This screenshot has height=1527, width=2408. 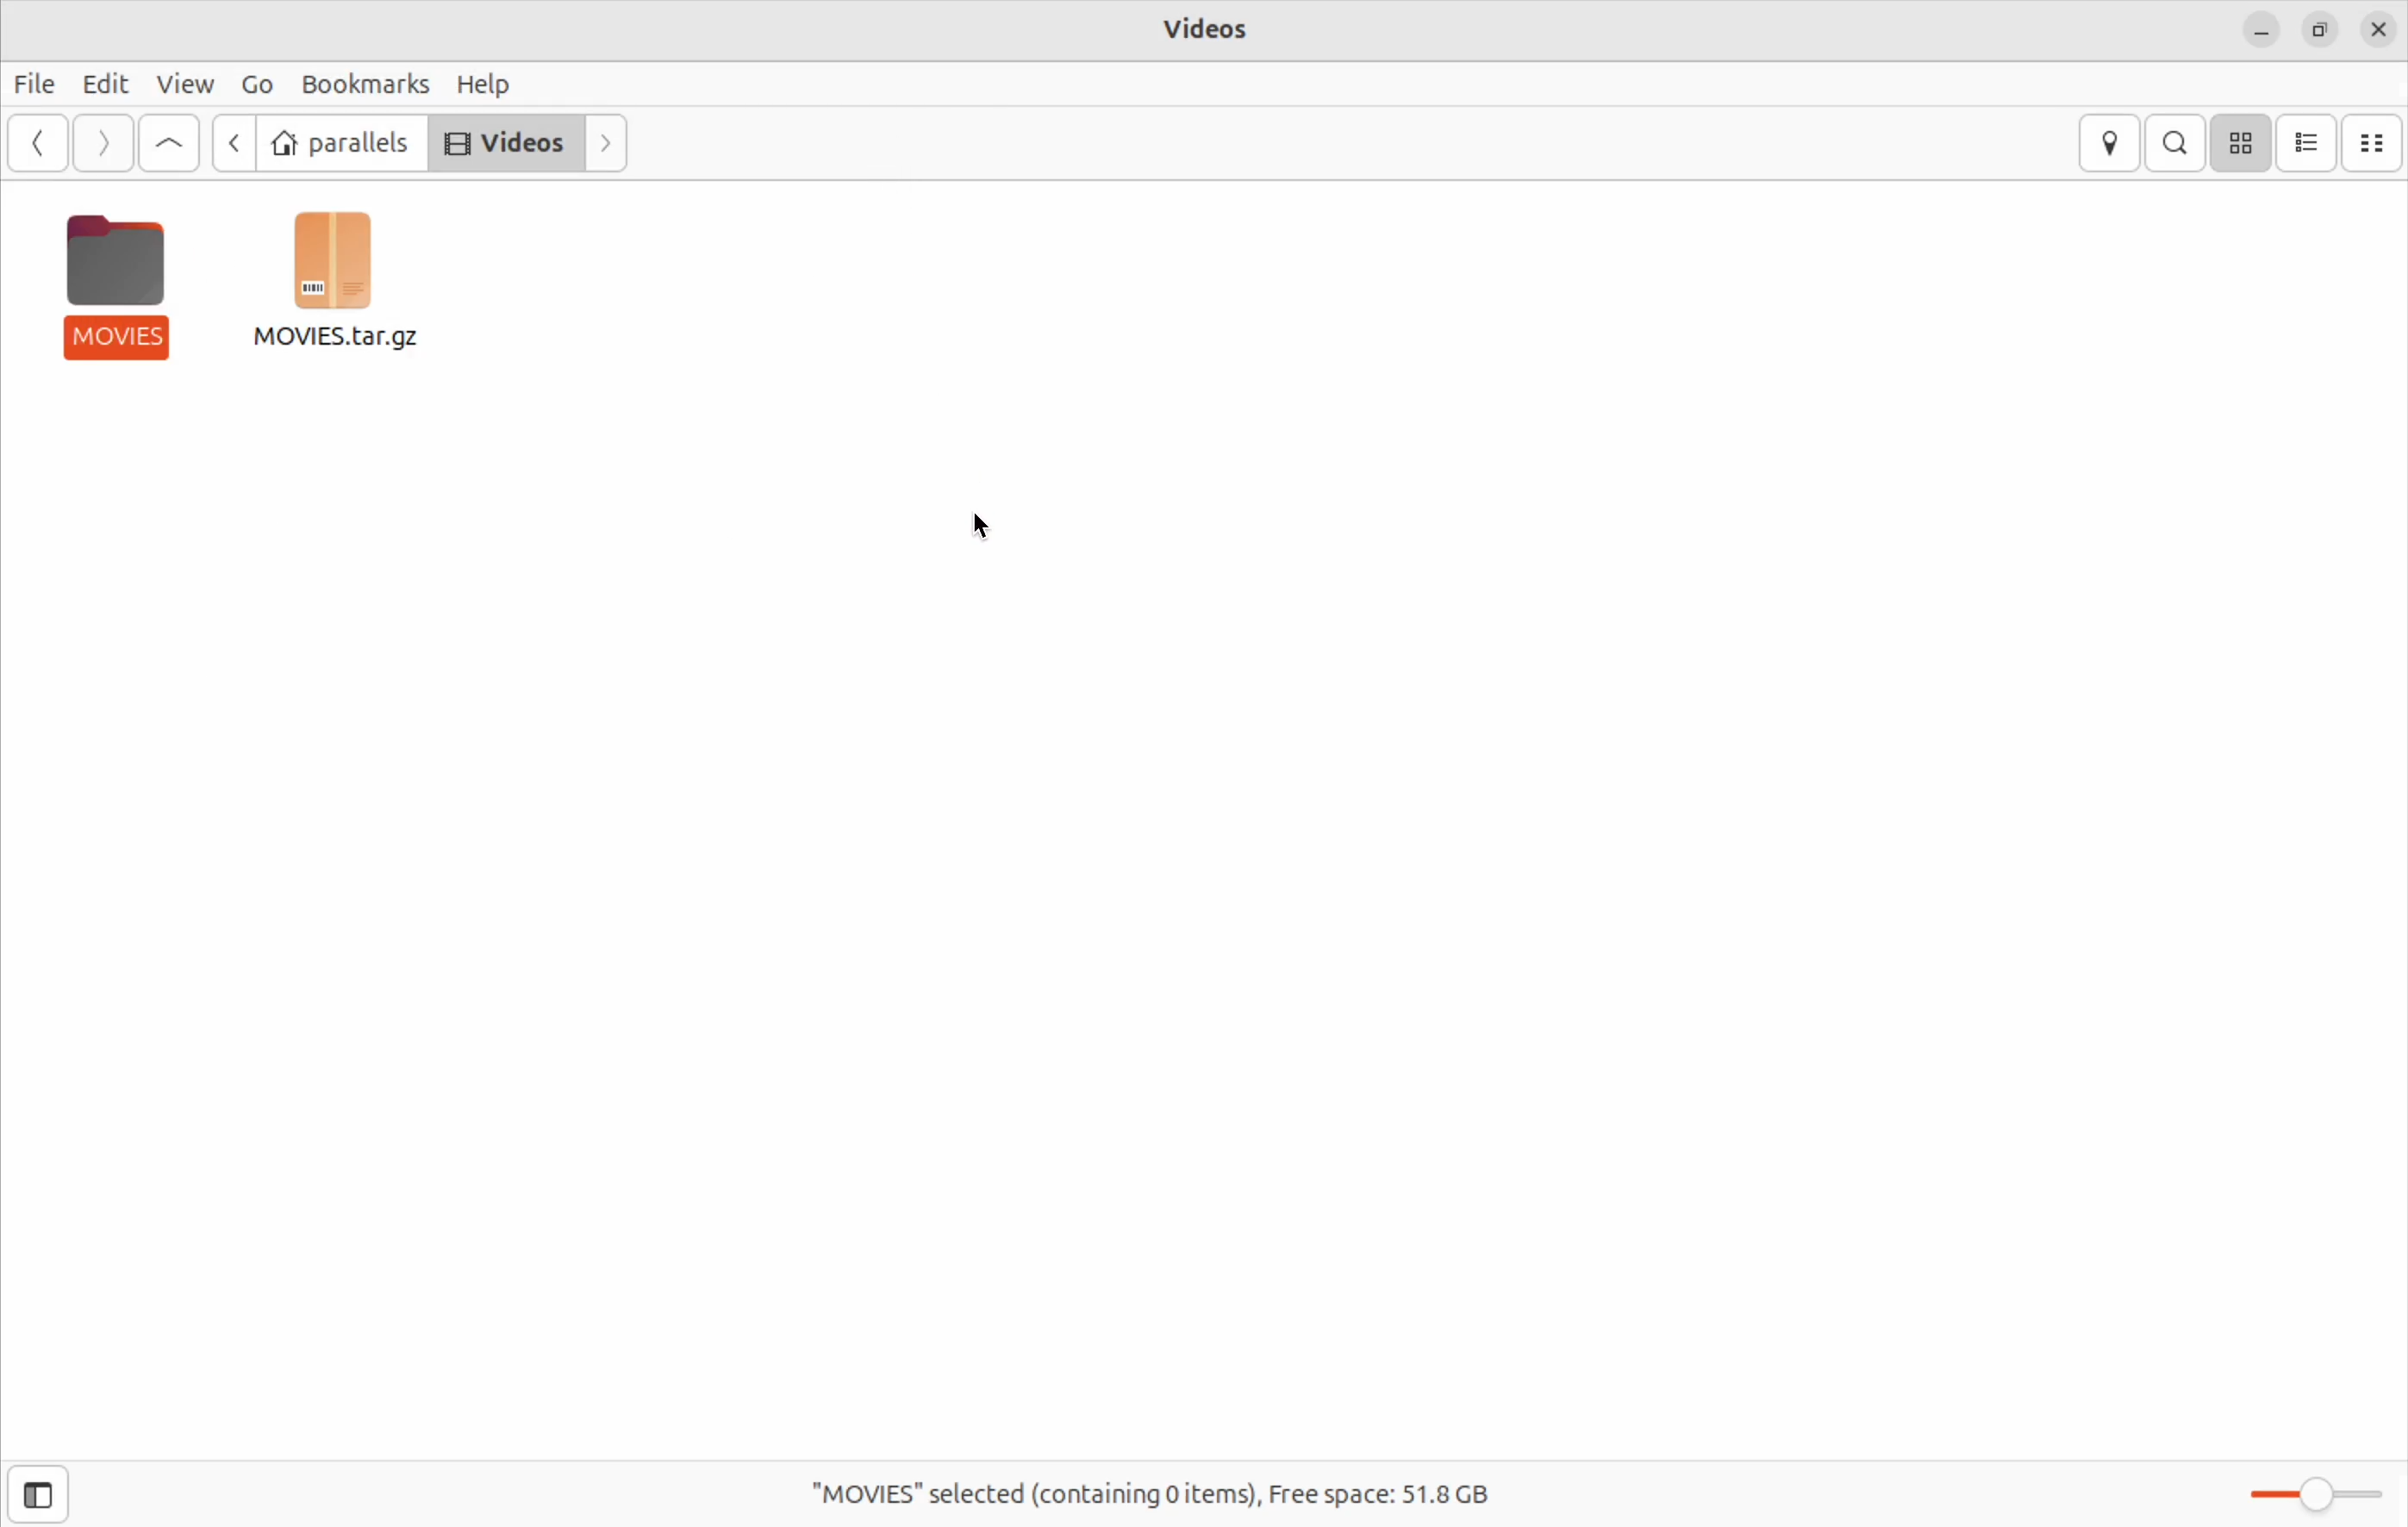 I want to click on bookmarks, so click(x=366, y=82).